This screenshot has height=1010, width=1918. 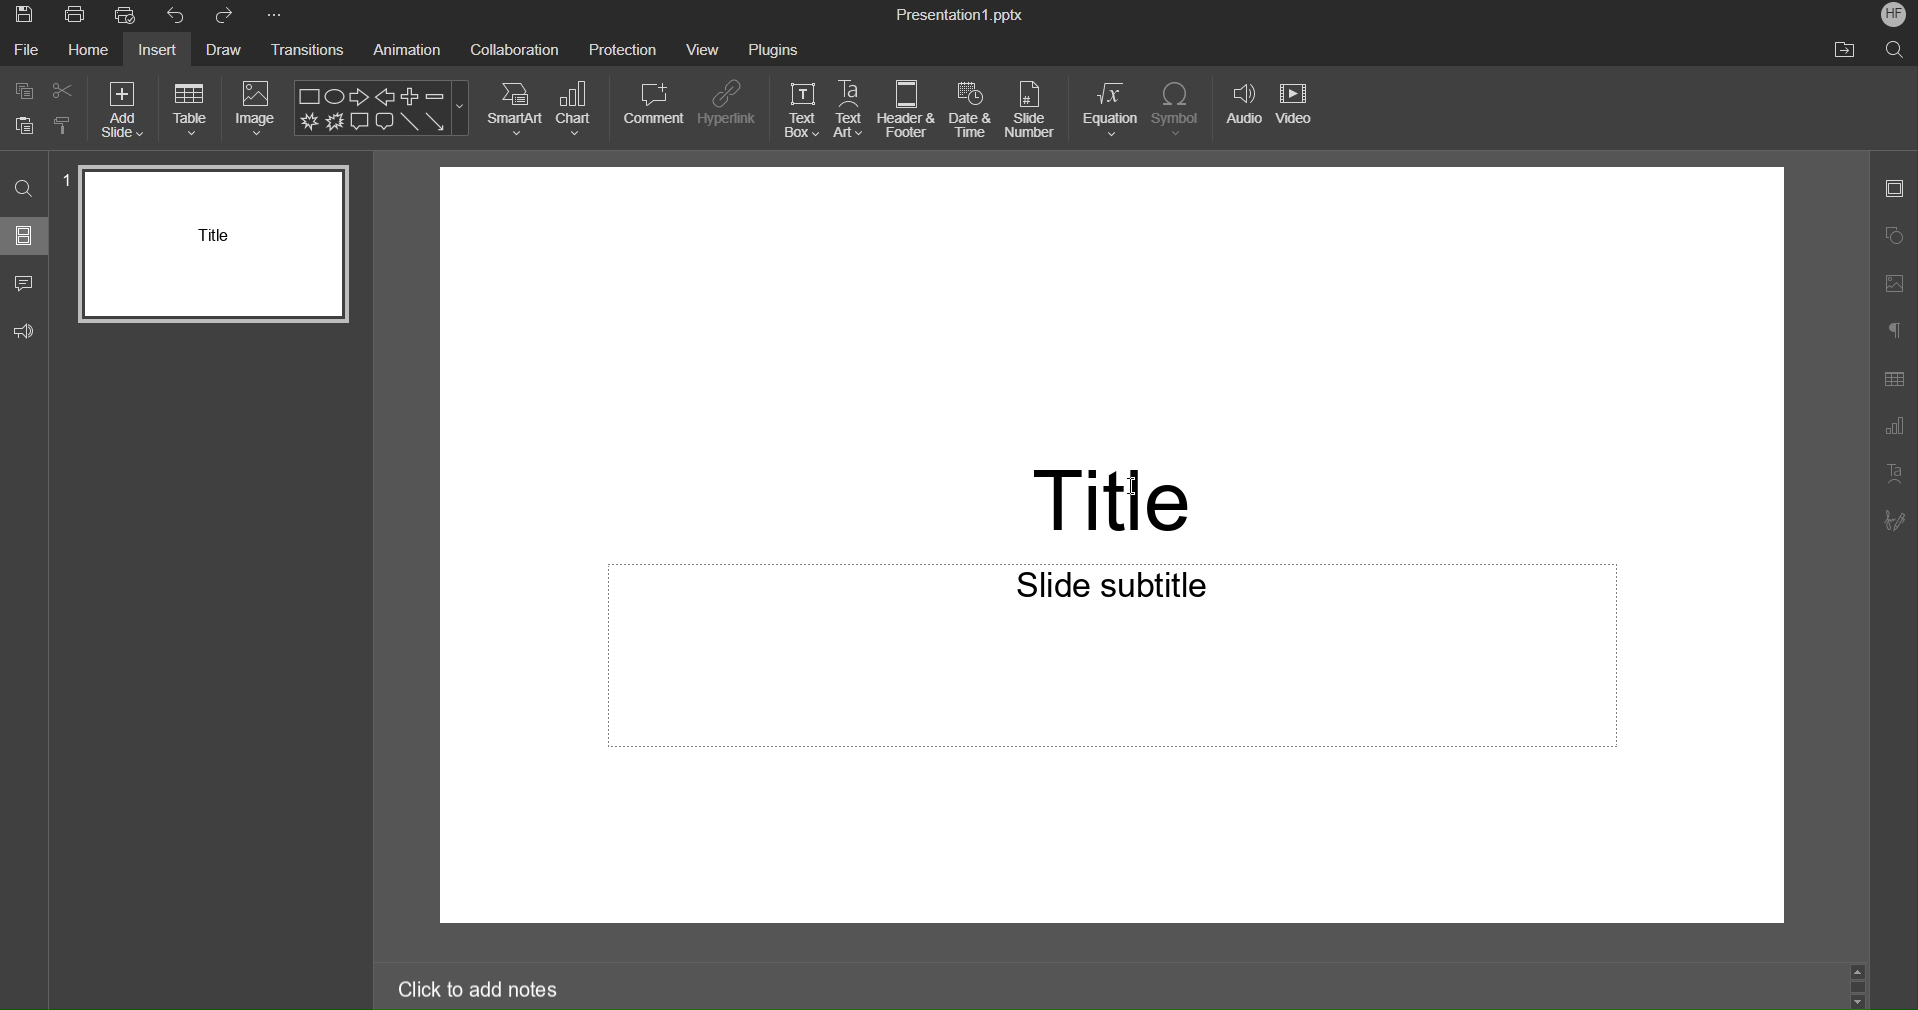 What do you see at coordinates (89, 50) in the screenshot?
I see `Home` at bounding box center [89, 50].